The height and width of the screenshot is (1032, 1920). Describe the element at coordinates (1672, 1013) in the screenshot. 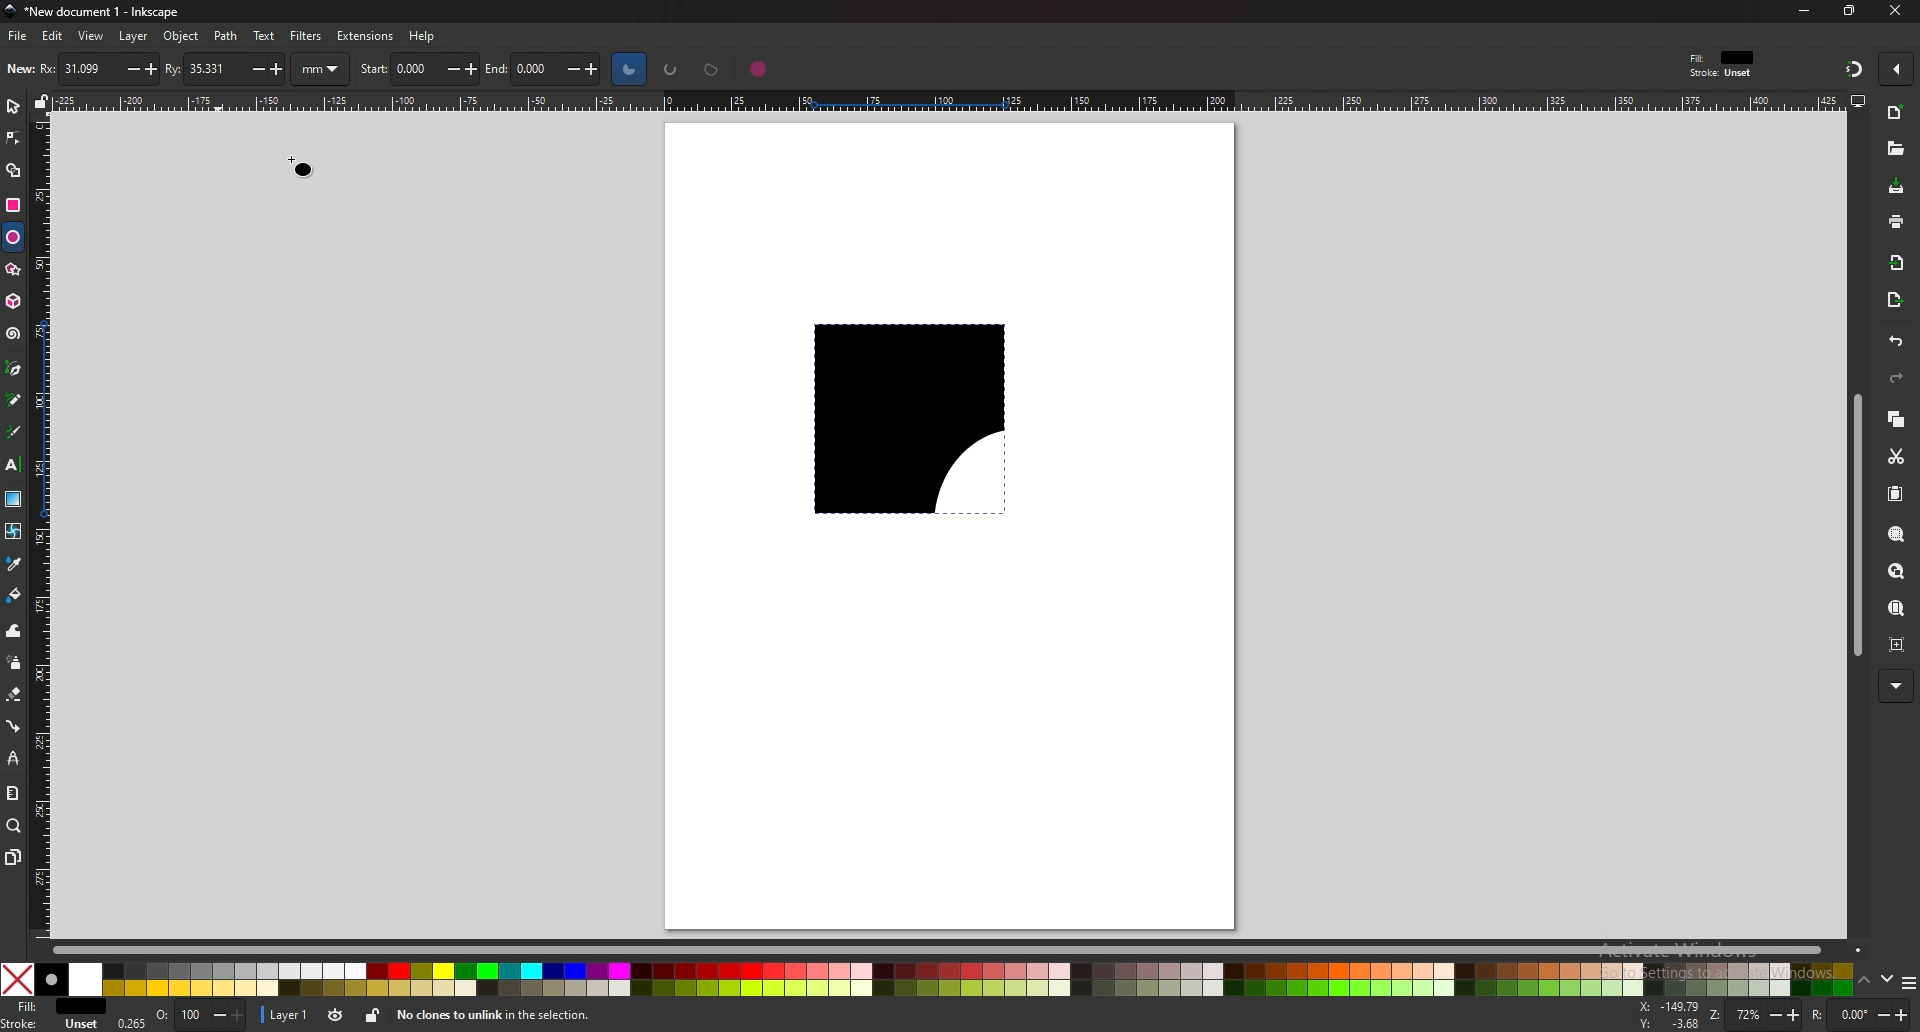

I see `x and y coodinates` at that location.